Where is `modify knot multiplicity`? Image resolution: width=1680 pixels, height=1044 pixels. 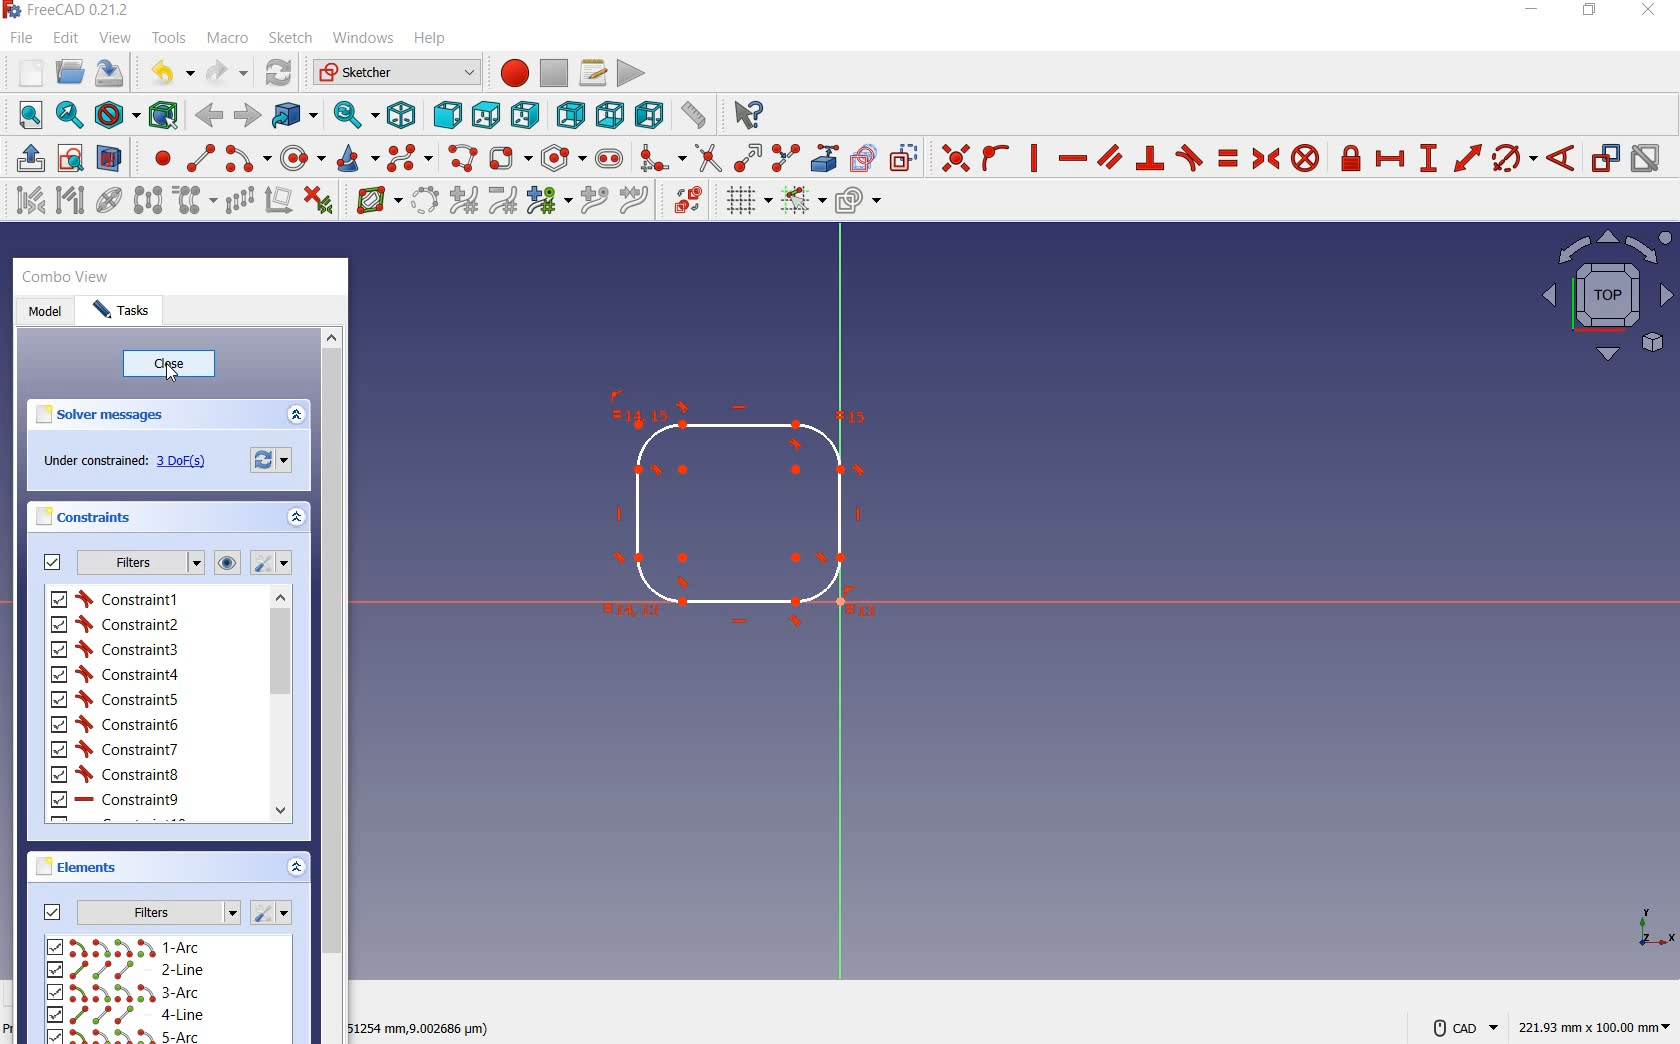 modify knot multiplicity is located at coordinates (547, 200).